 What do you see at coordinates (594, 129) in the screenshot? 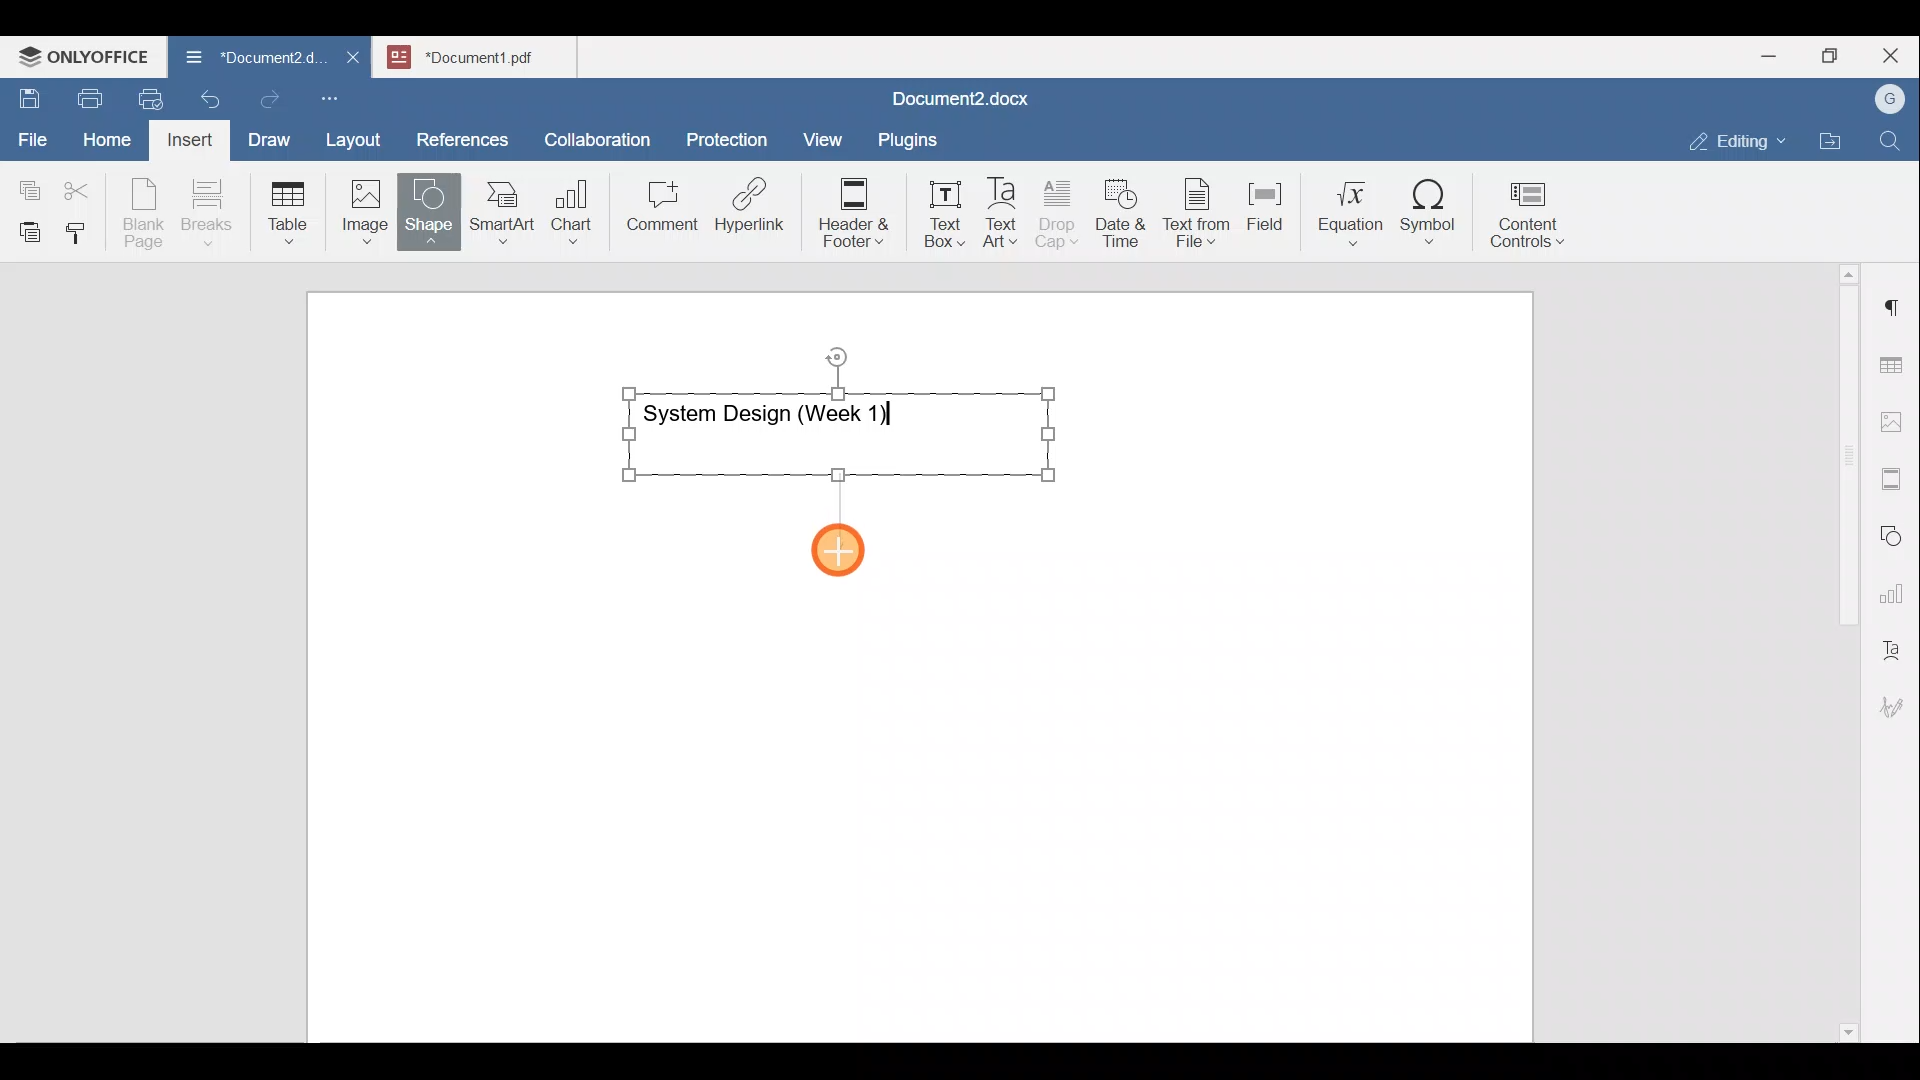
I see `Collaboration` at bounding box center [594, 129].